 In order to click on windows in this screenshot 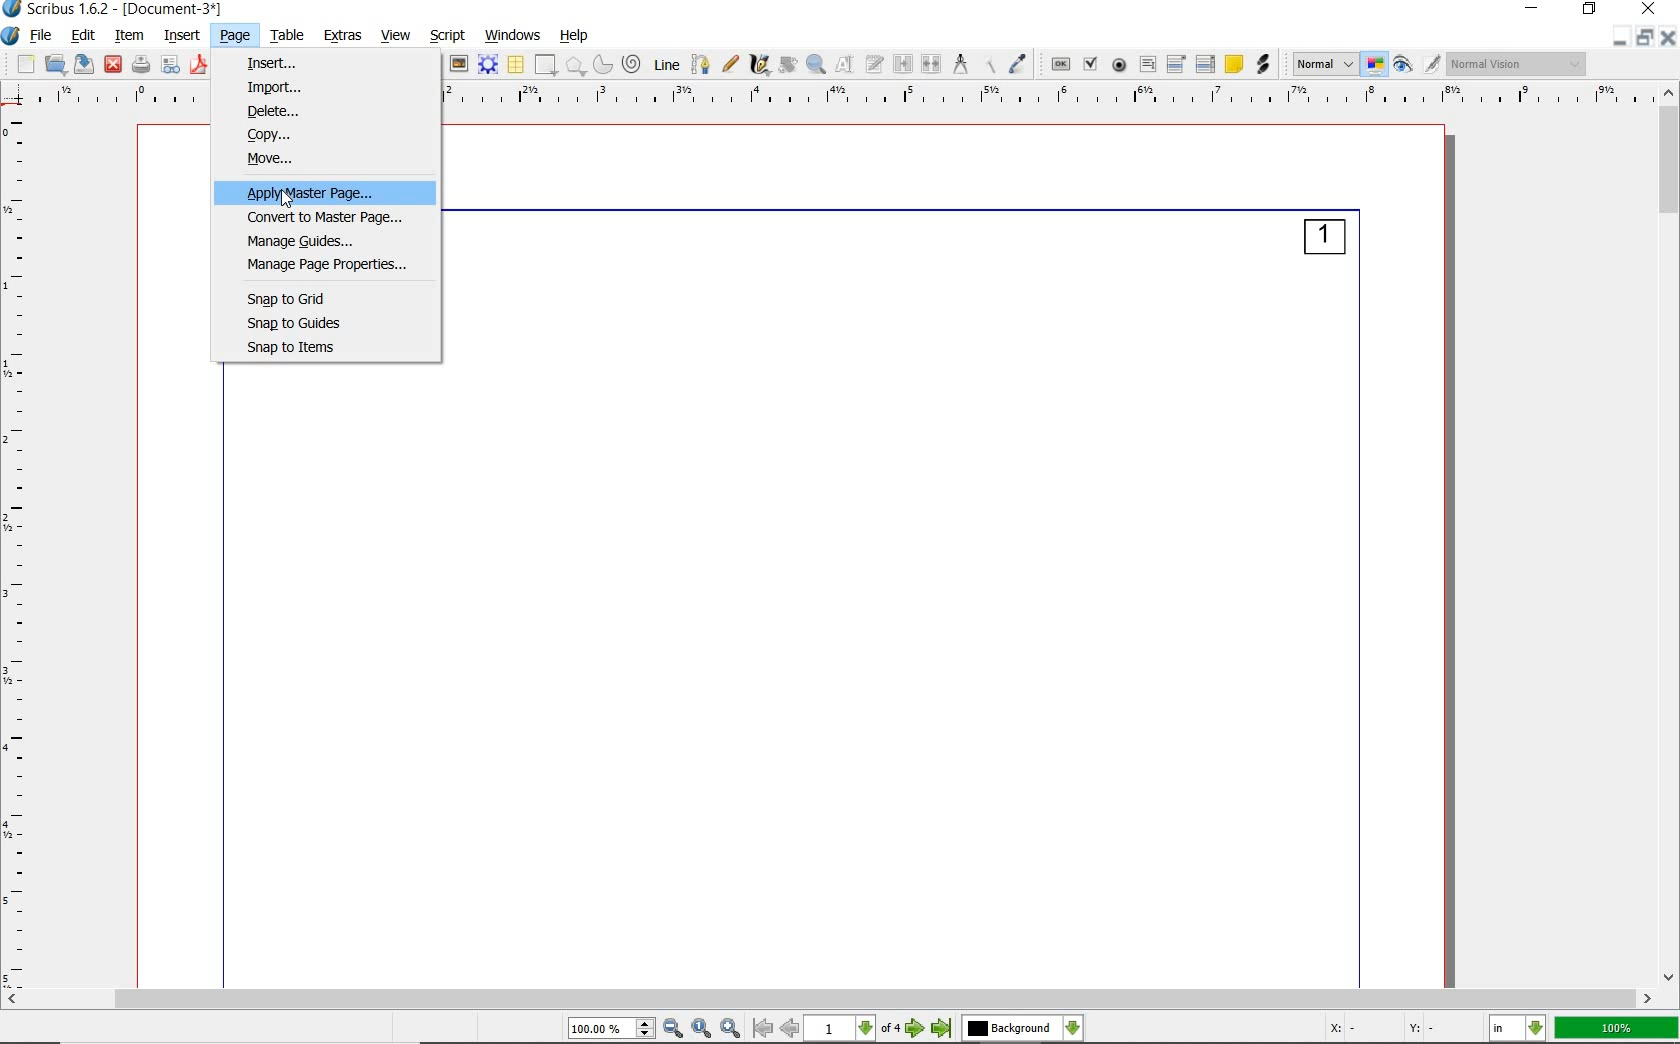, I will do `click(514, 37)`.